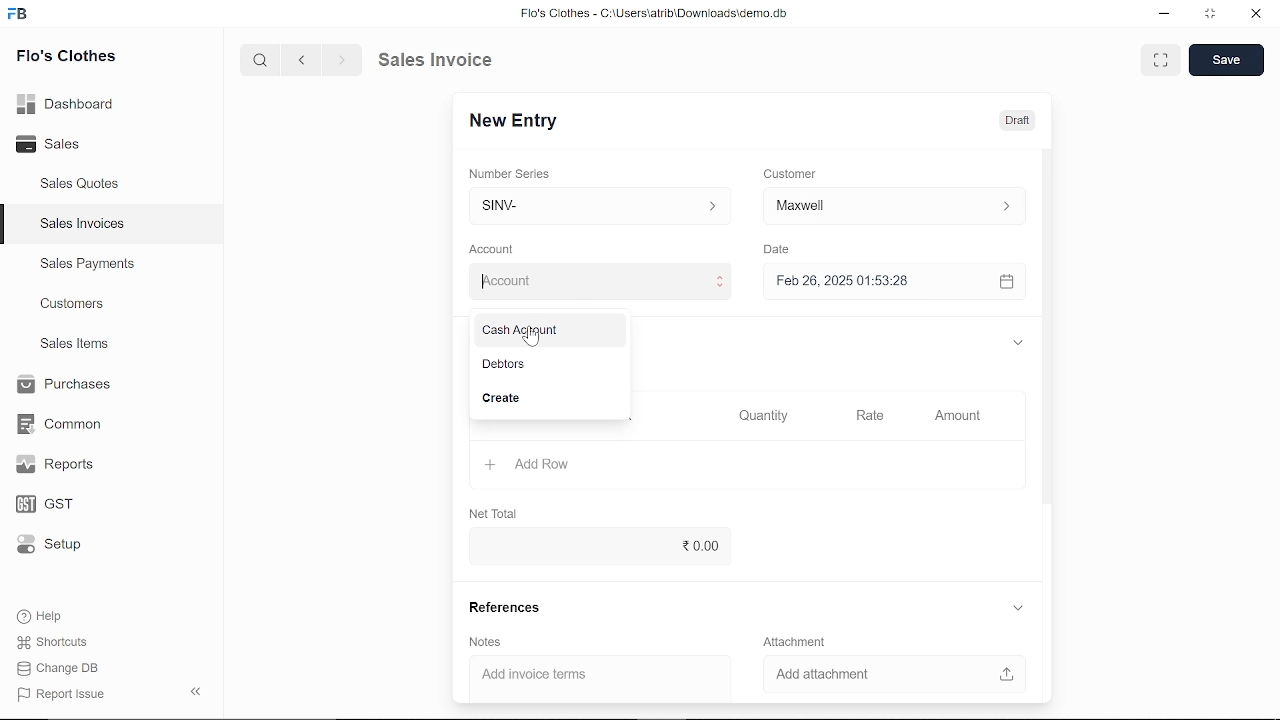 This screenshot has width=1280, height=720. I want to click on Sales Items, so click(74, 346).